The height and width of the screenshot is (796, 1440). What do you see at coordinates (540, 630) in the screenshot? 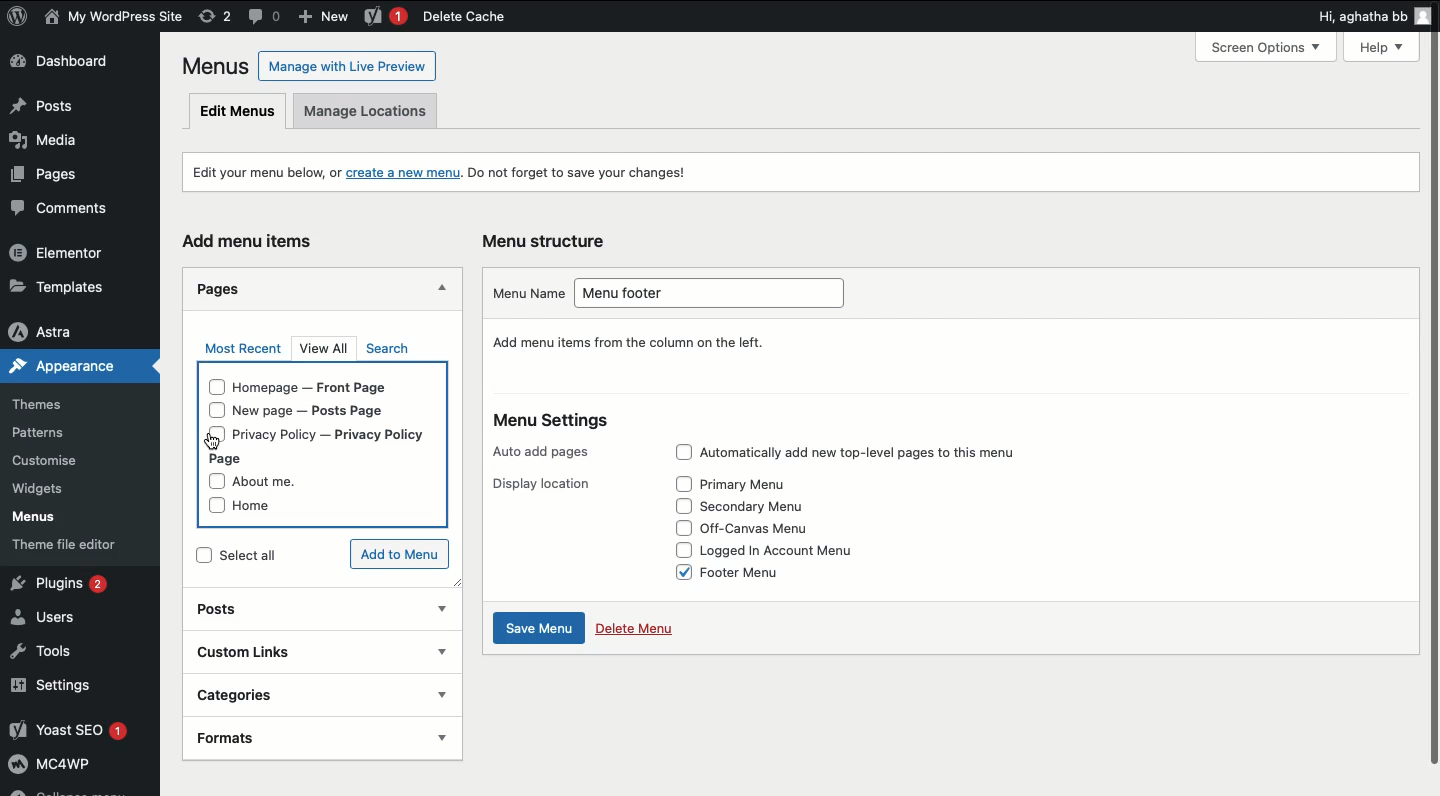
I see `Save menu` at bounding box center [540, 630].